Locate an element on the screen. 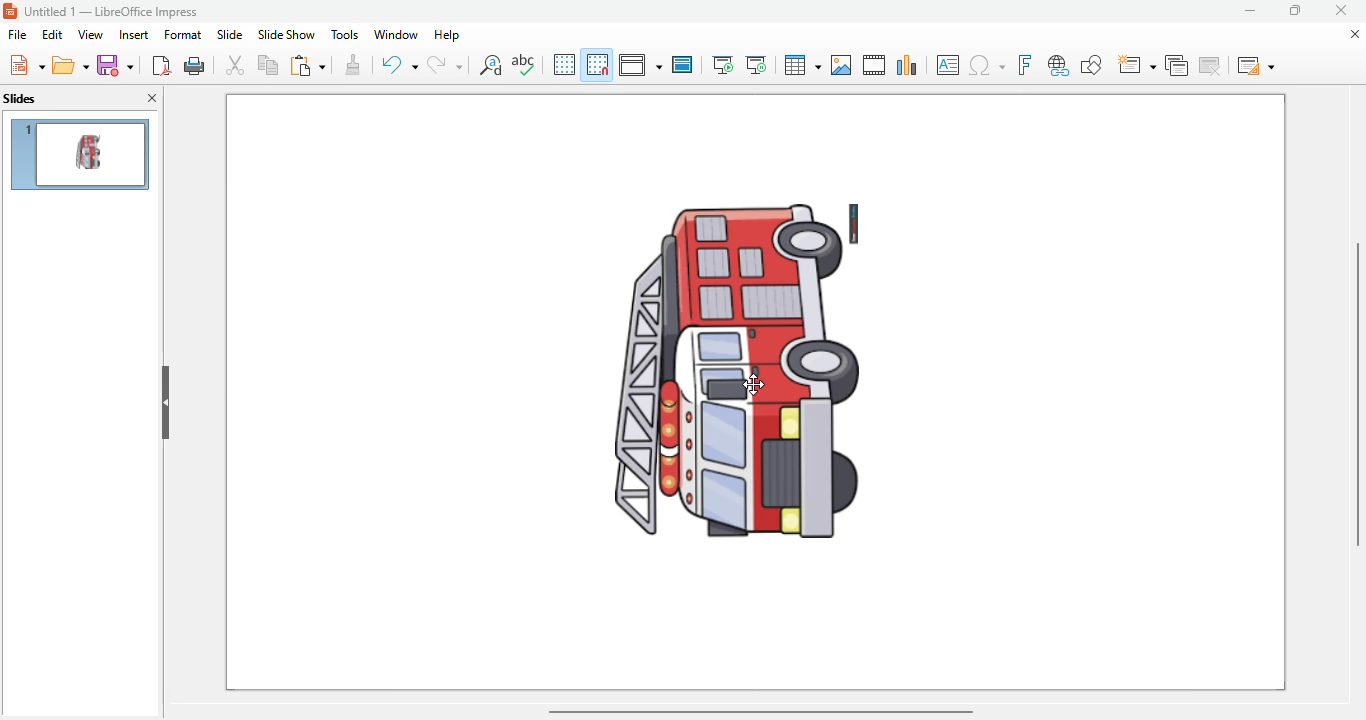  close document is located at coordinates (1354, 33).